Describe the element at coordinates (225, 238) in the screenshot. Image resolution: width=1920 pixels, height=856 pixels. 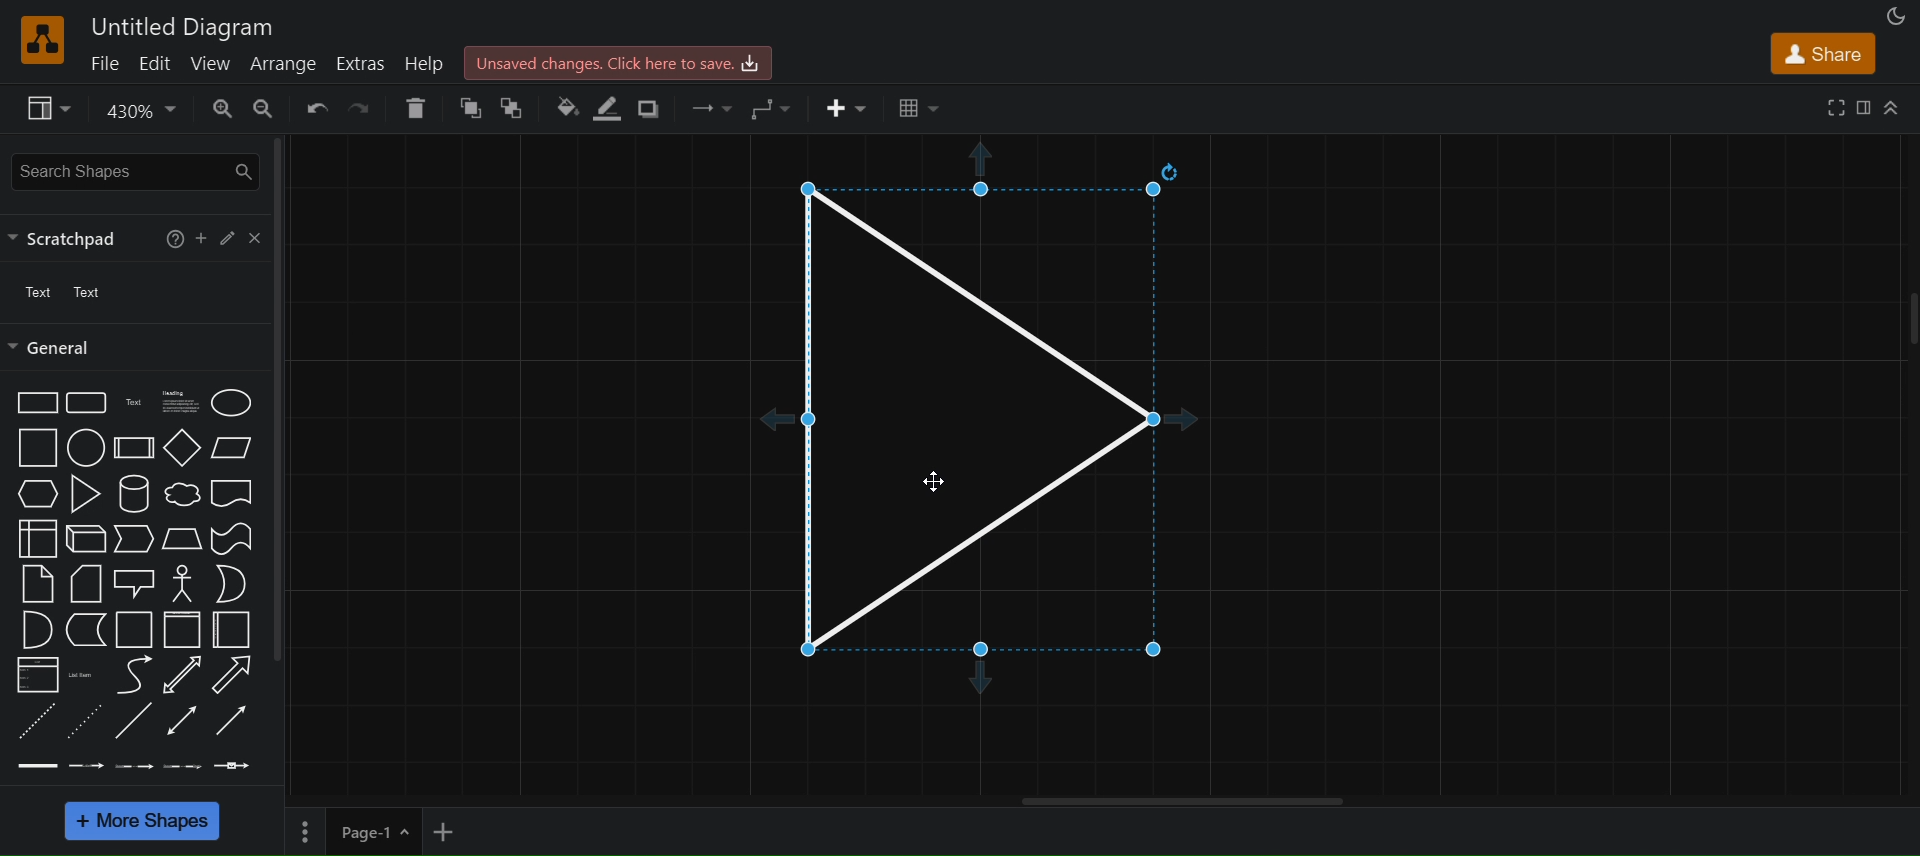
I see `edit` at that location.